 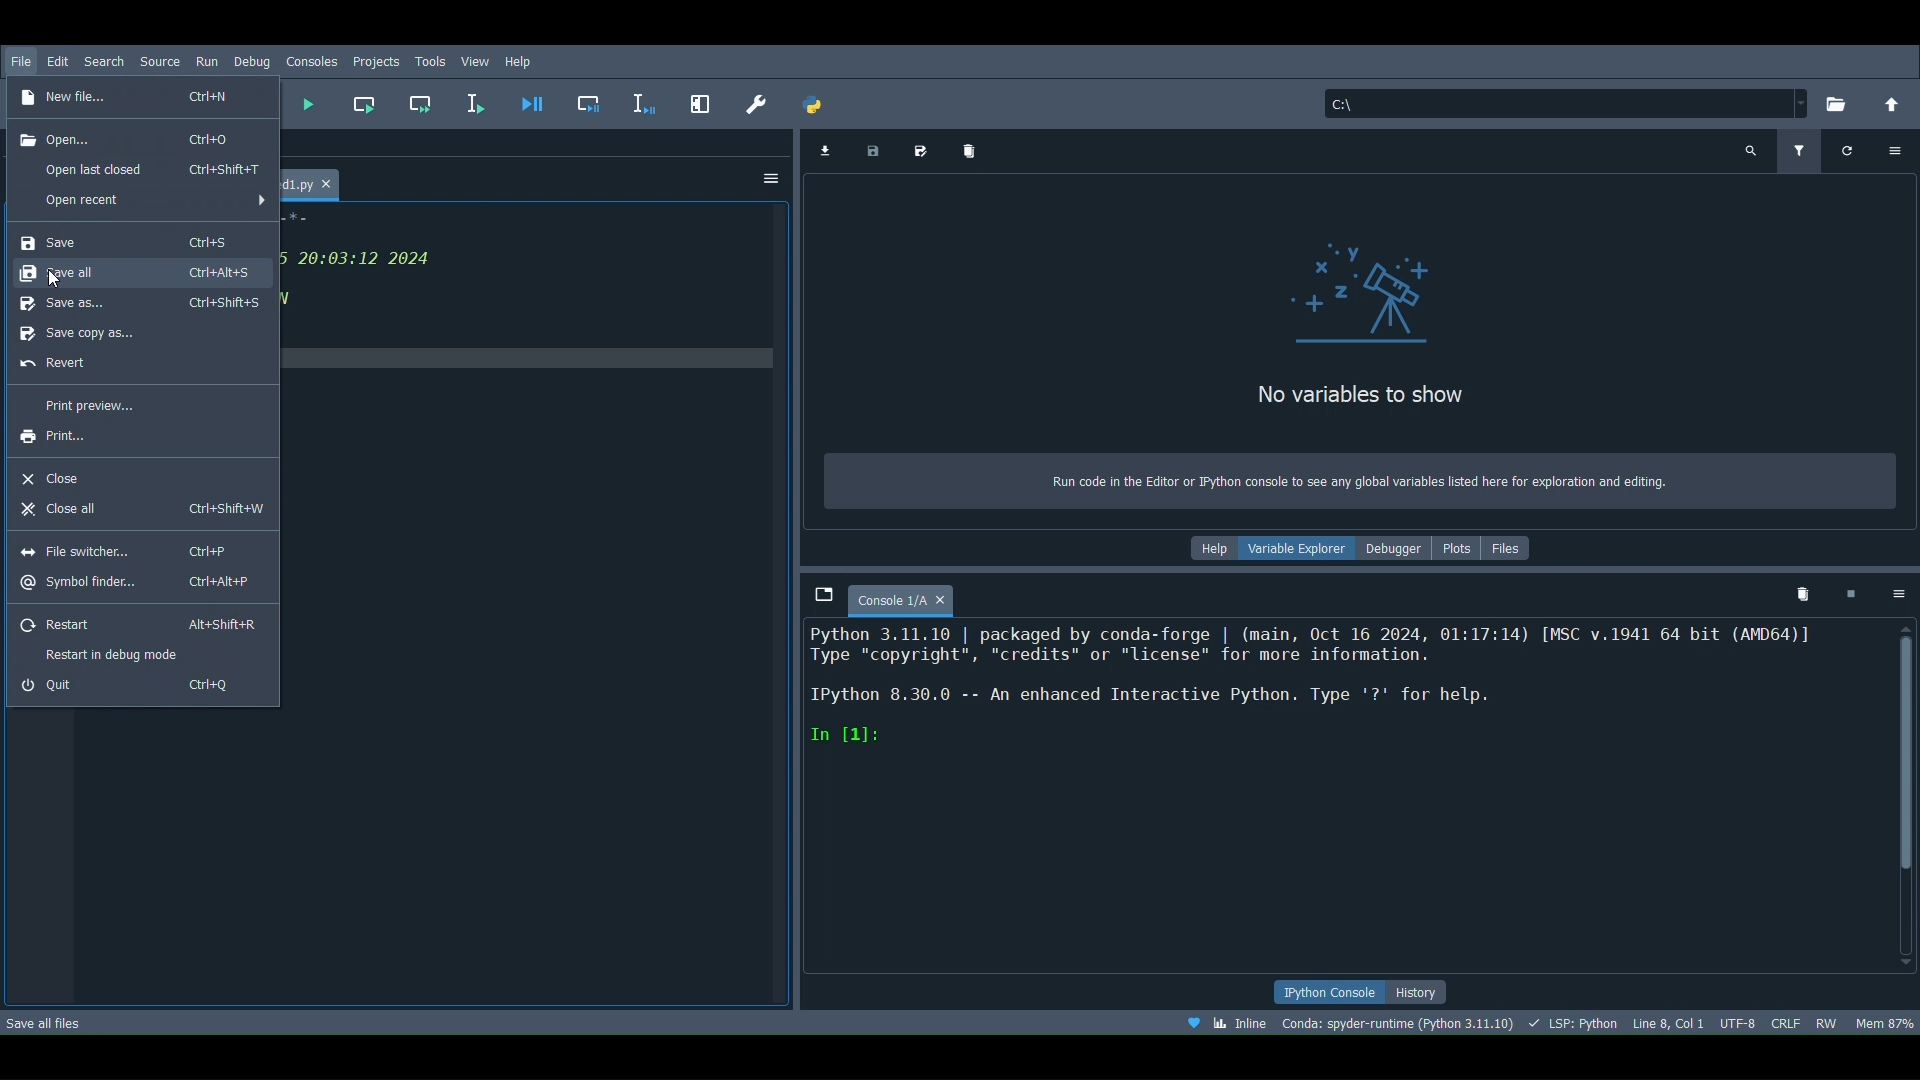 What do you see at coordinates (1908, 797) in the screenshot?
I see `Scrollbar` at bounding box center [1908, 797].